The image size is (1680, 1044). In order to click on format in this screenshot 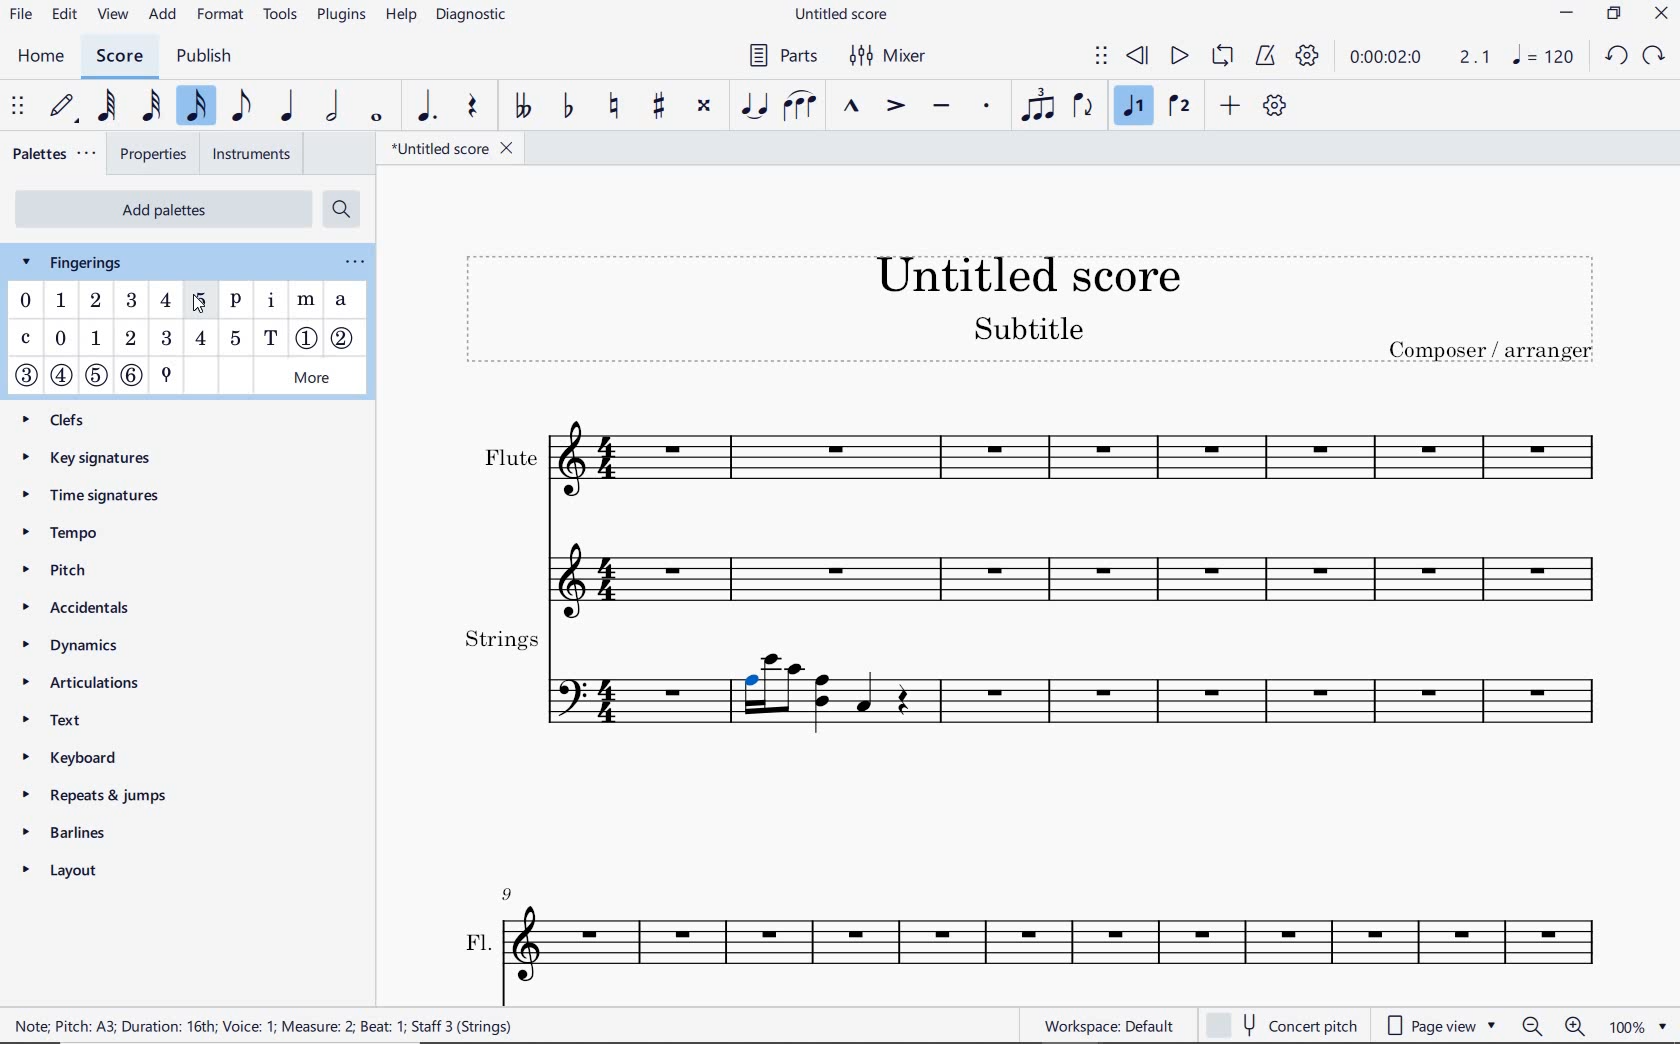, I will do `click(224, 16)`.